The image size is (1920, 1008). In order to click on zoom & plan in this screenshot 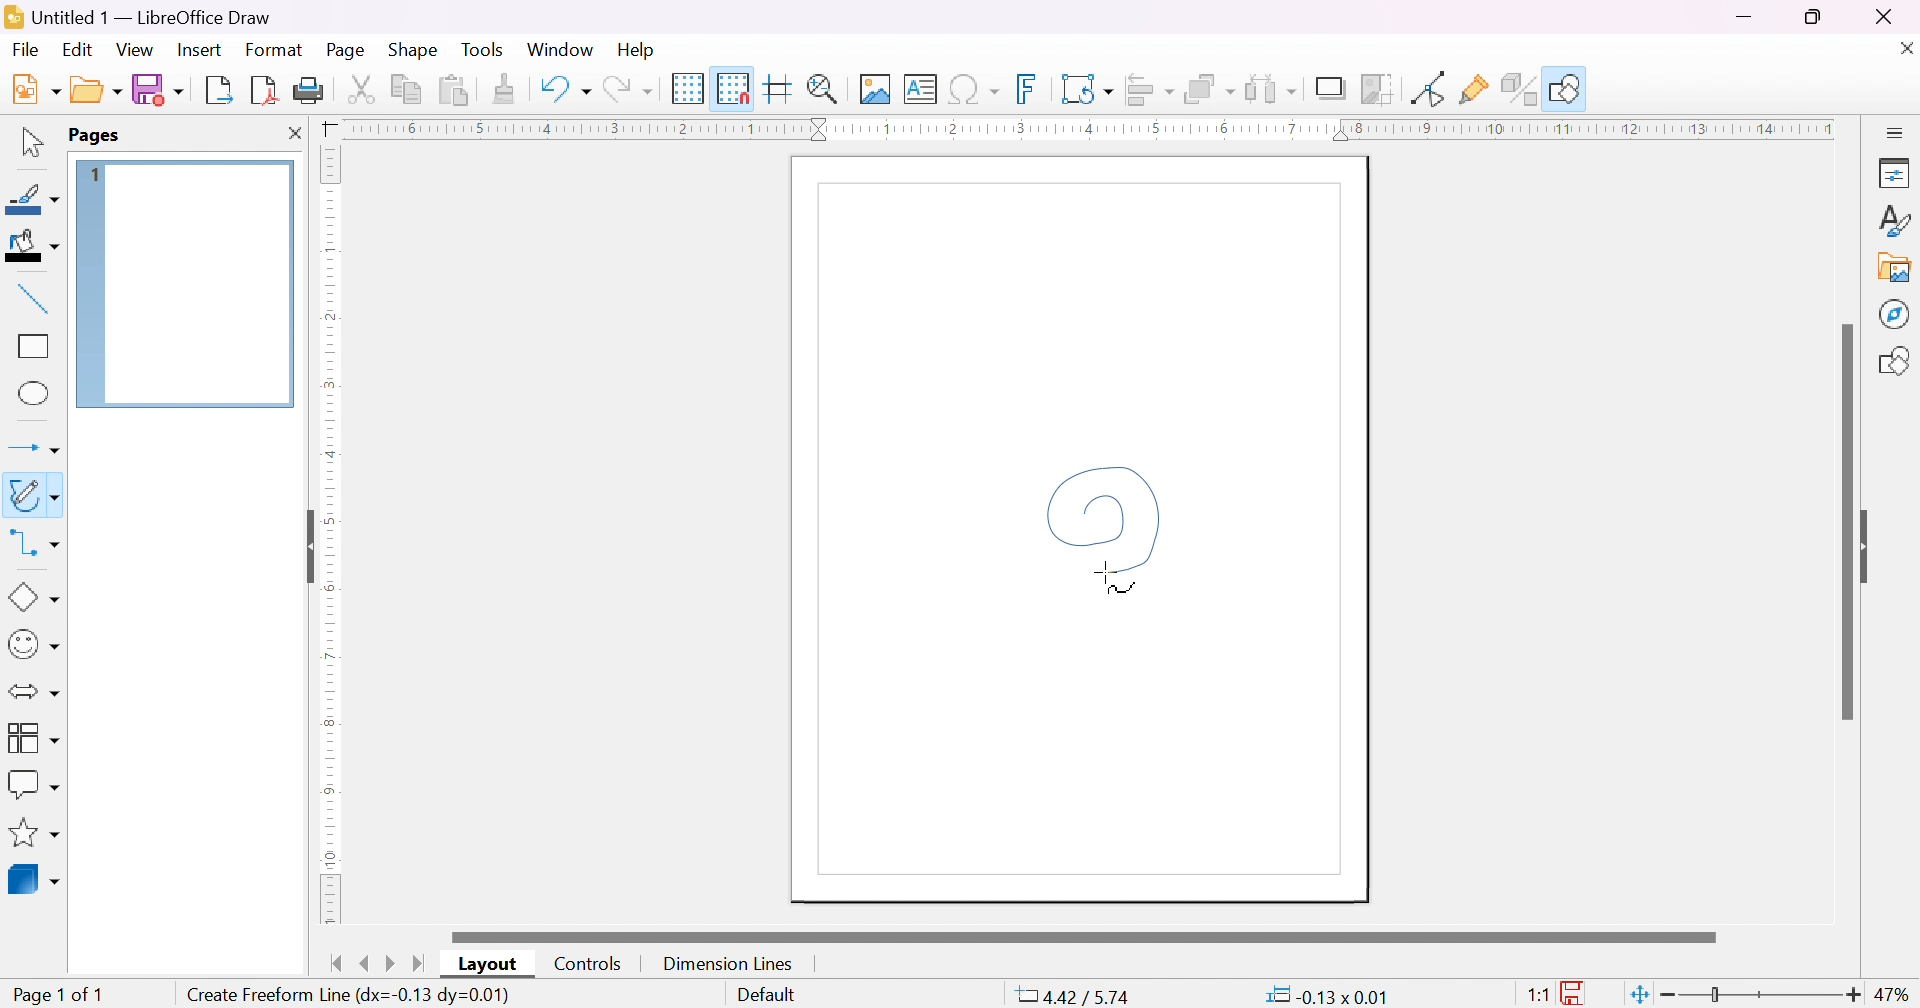, I will do `click(825, 89)`.